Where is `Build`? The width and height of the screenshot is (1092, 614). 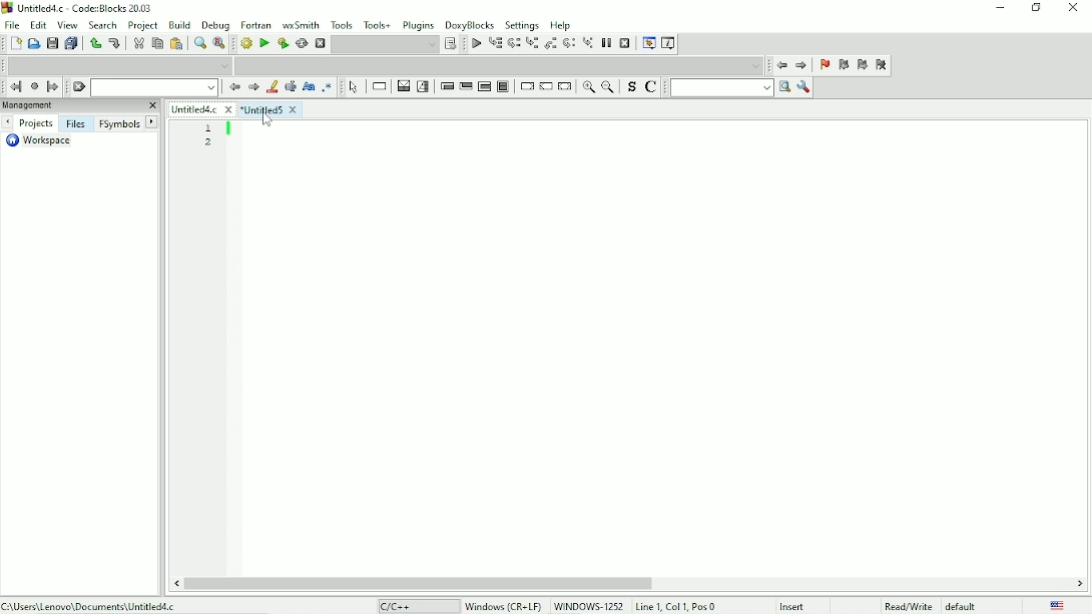 Build is located at coordinates (179, 25).